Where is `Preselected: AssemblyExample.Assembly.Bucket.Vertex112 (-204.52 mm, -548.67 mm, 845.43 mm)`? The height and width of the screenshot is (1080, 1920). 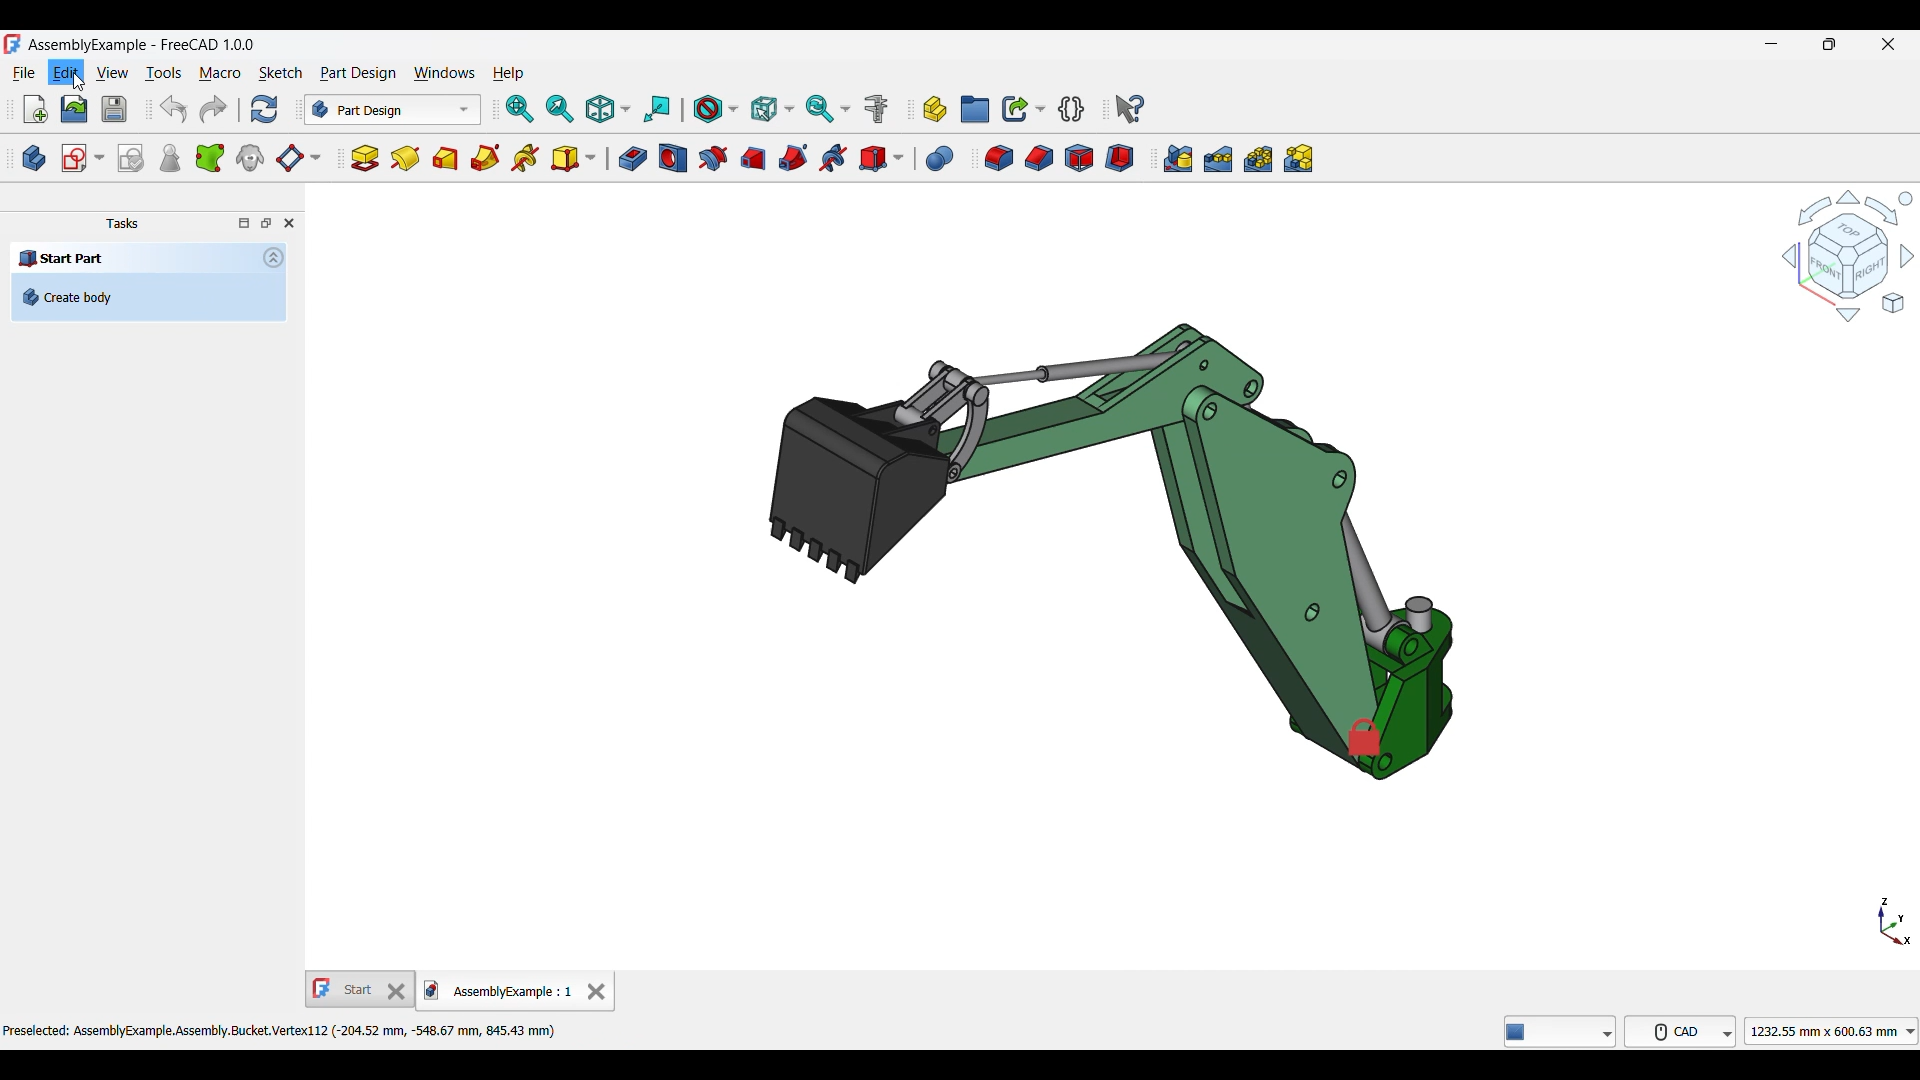 Preselected: AssemblyExample.Assembly.Bucket.Vertex112 (-204.52 mm, -548.67 mm, 845.43 mm) is located at coordinates (283, 1030).